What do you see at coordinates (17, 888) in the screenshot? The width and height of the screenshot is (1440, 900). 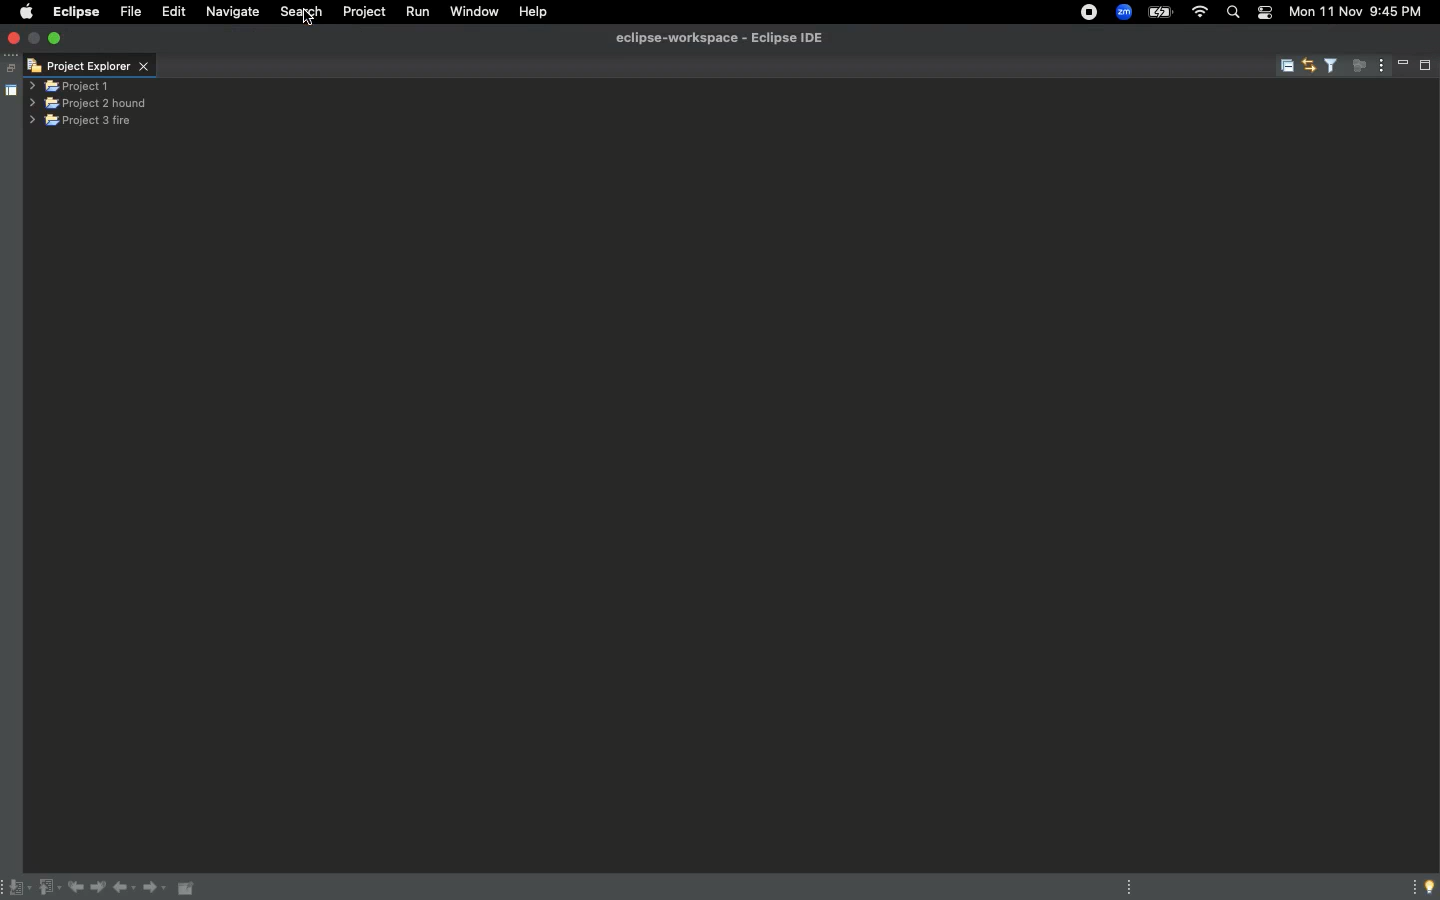 I see `Next annotation` at bounding box center [17, 888].